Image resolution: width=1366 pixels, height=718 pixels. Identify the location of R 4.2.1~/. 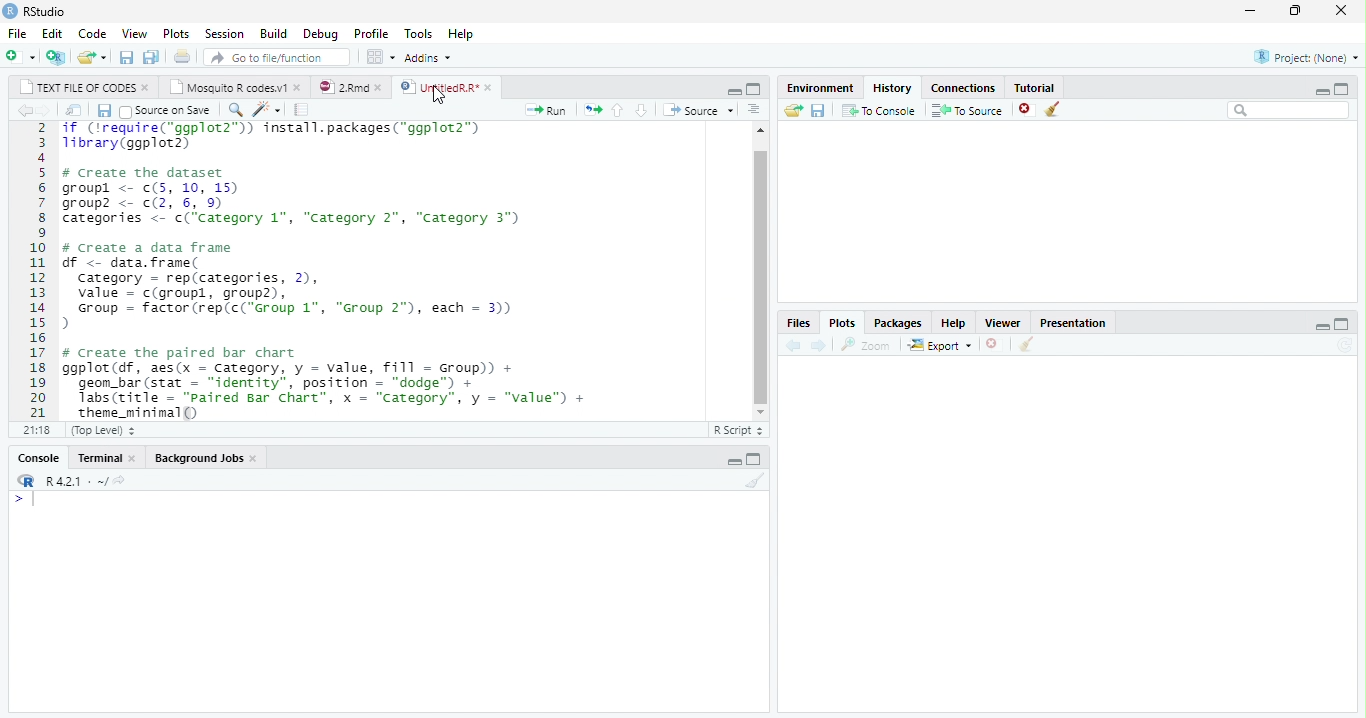
(75, 481).